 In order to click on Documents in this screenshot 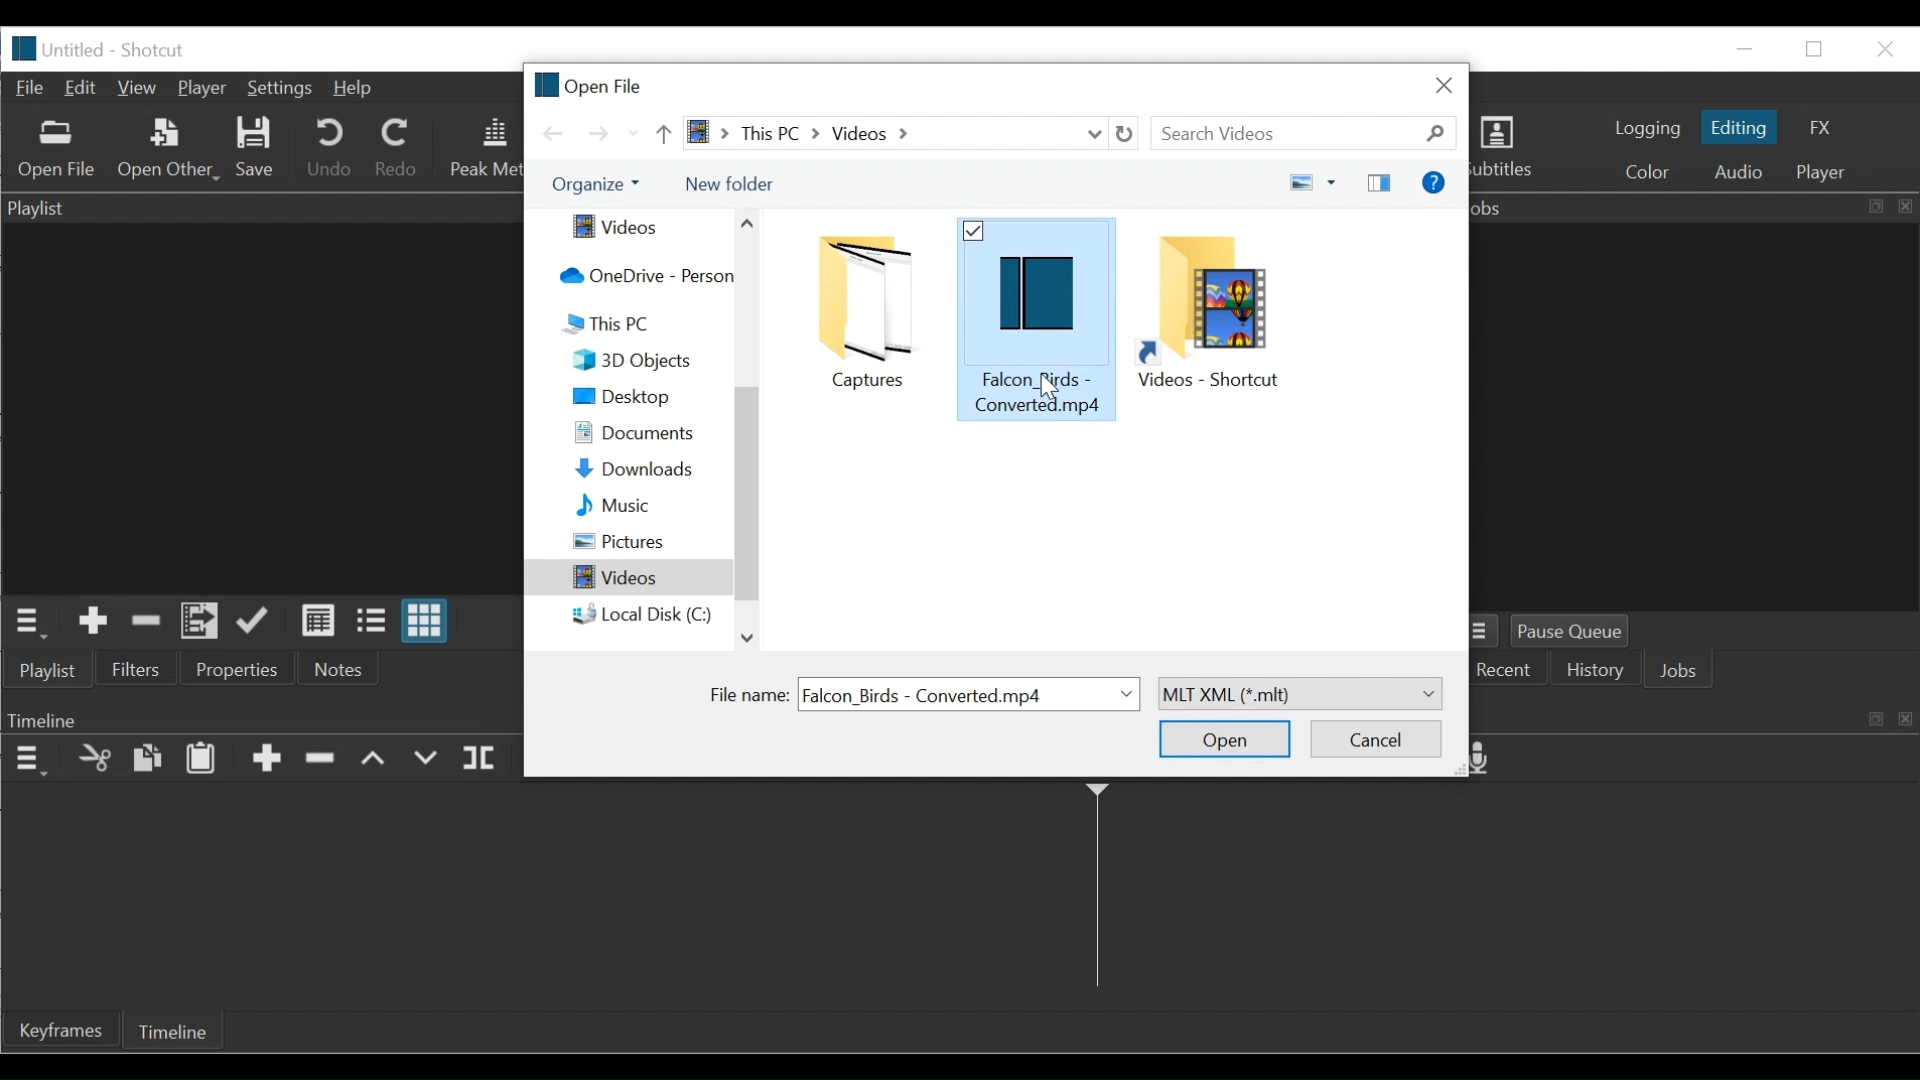, I will do `click(647, 435)`.